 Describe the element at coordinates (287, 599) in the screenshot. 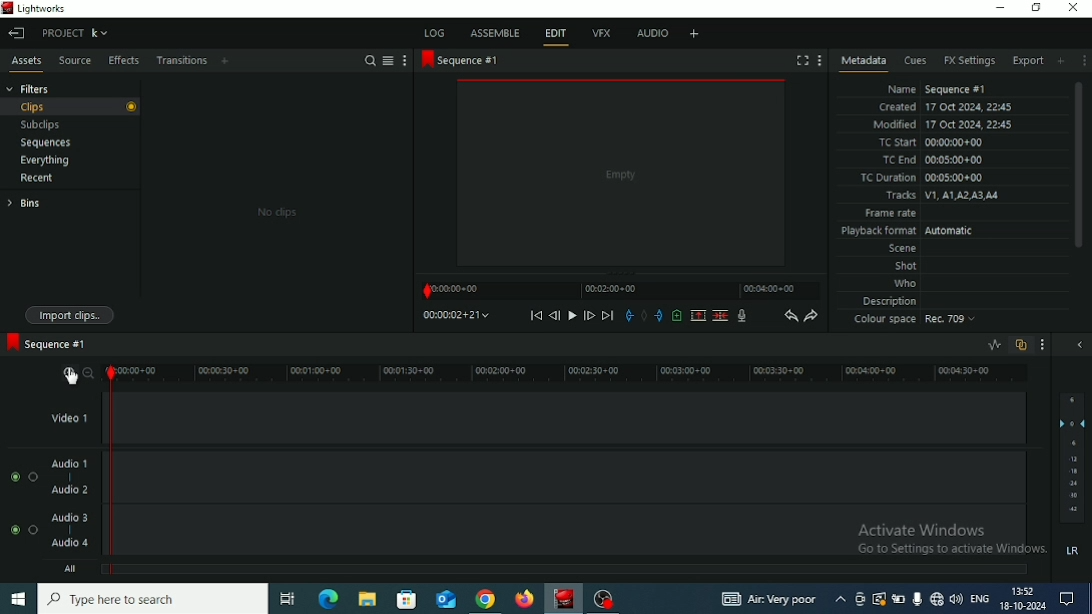

I see `Task View` at that location.